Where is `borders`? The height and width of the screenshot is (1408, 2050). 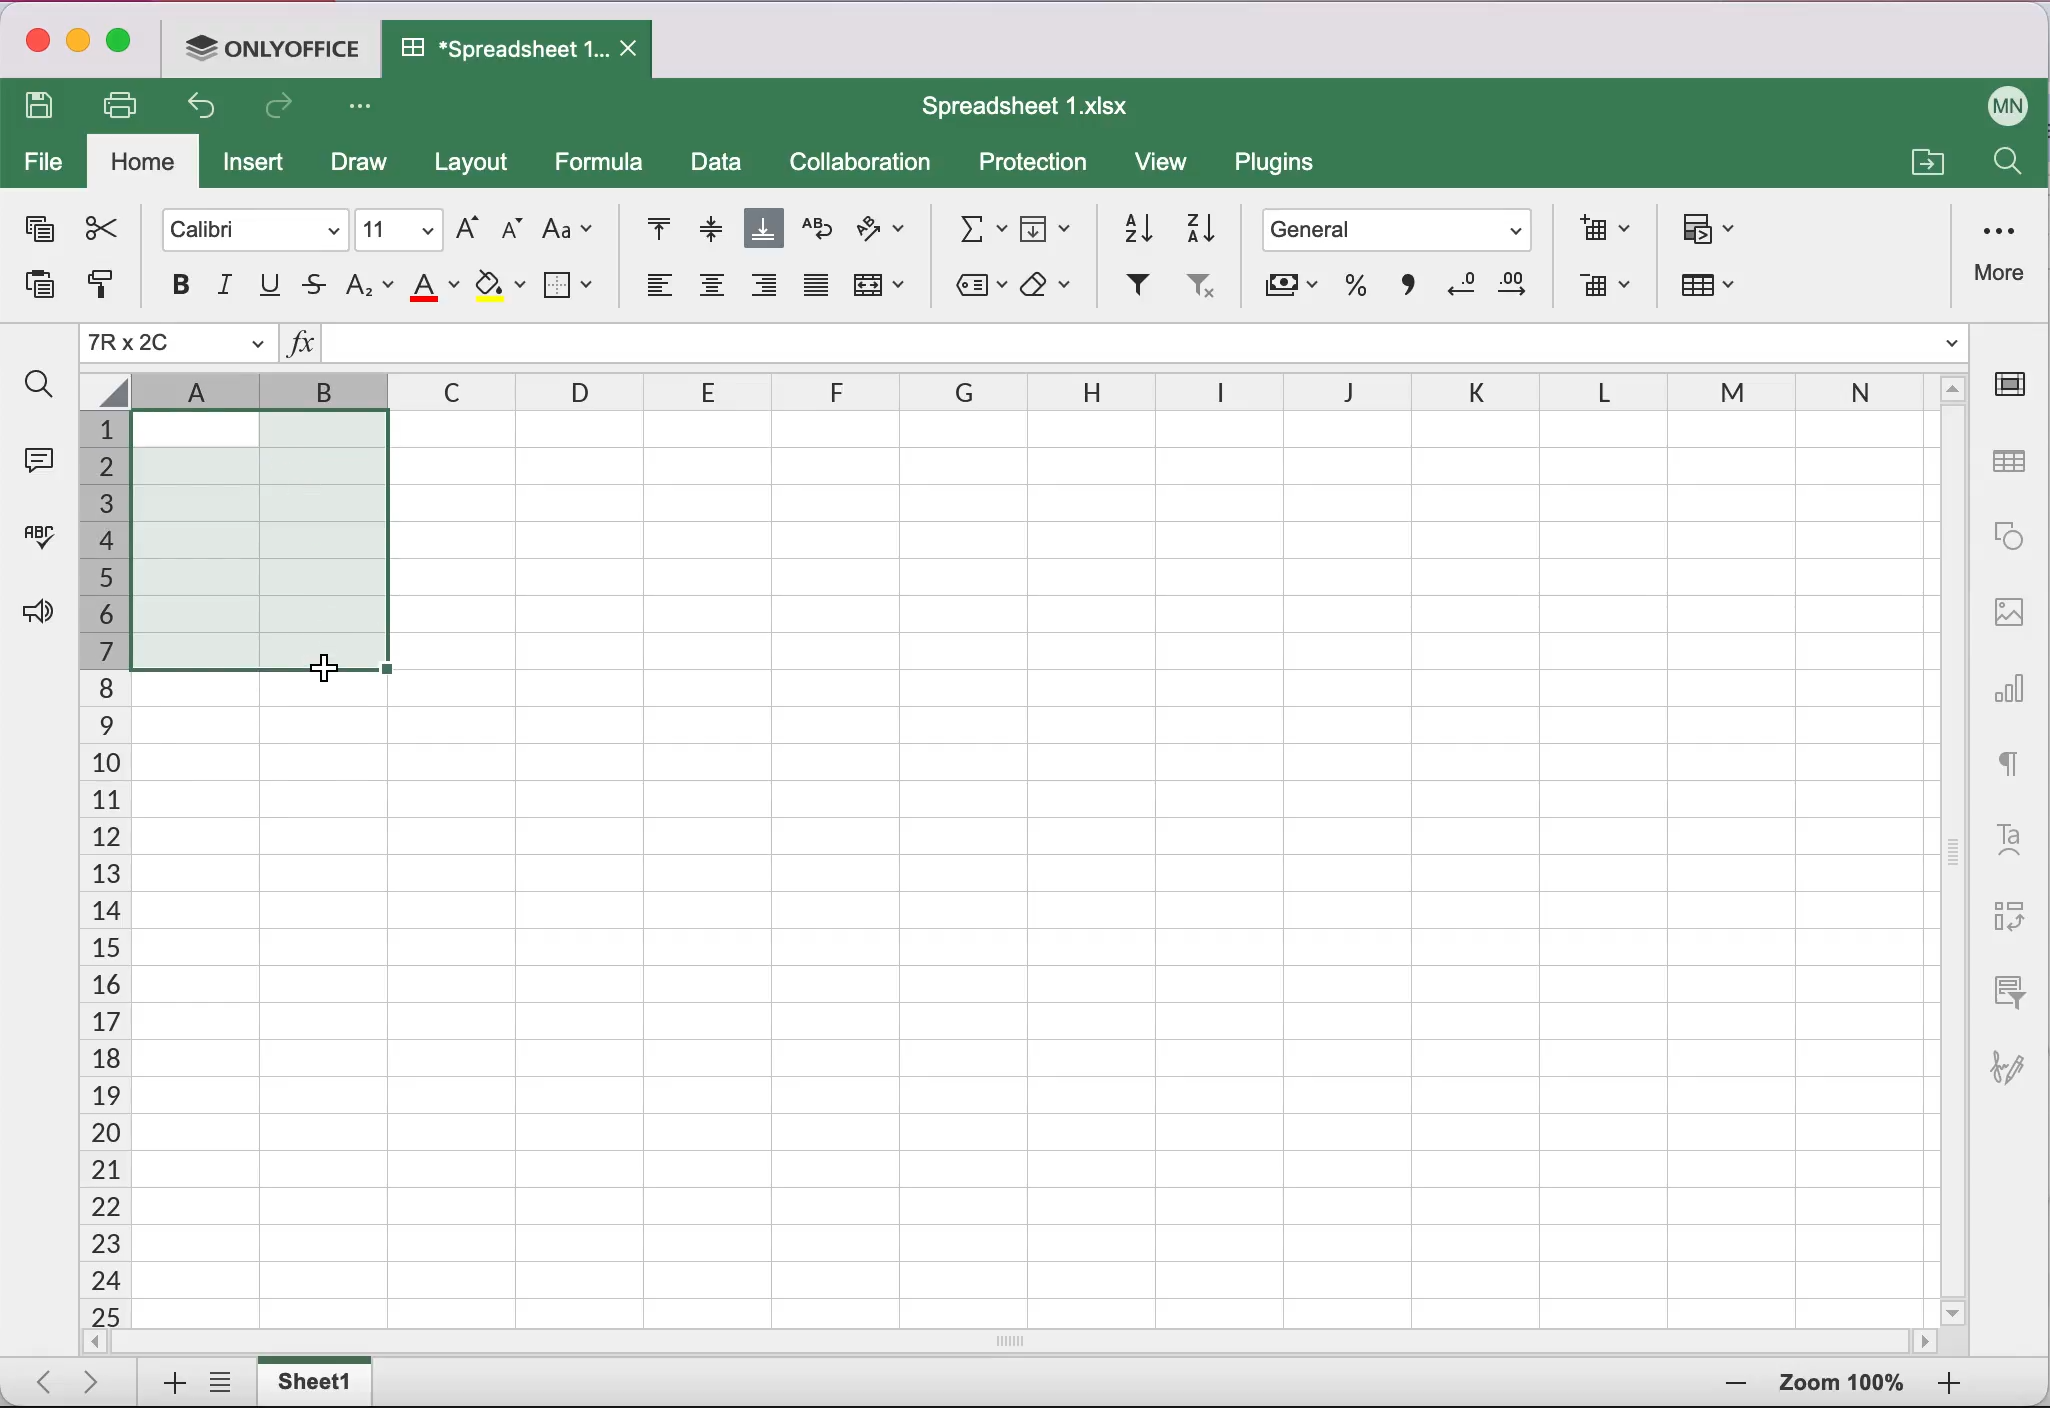 borders is located at coordinates (571, 284).